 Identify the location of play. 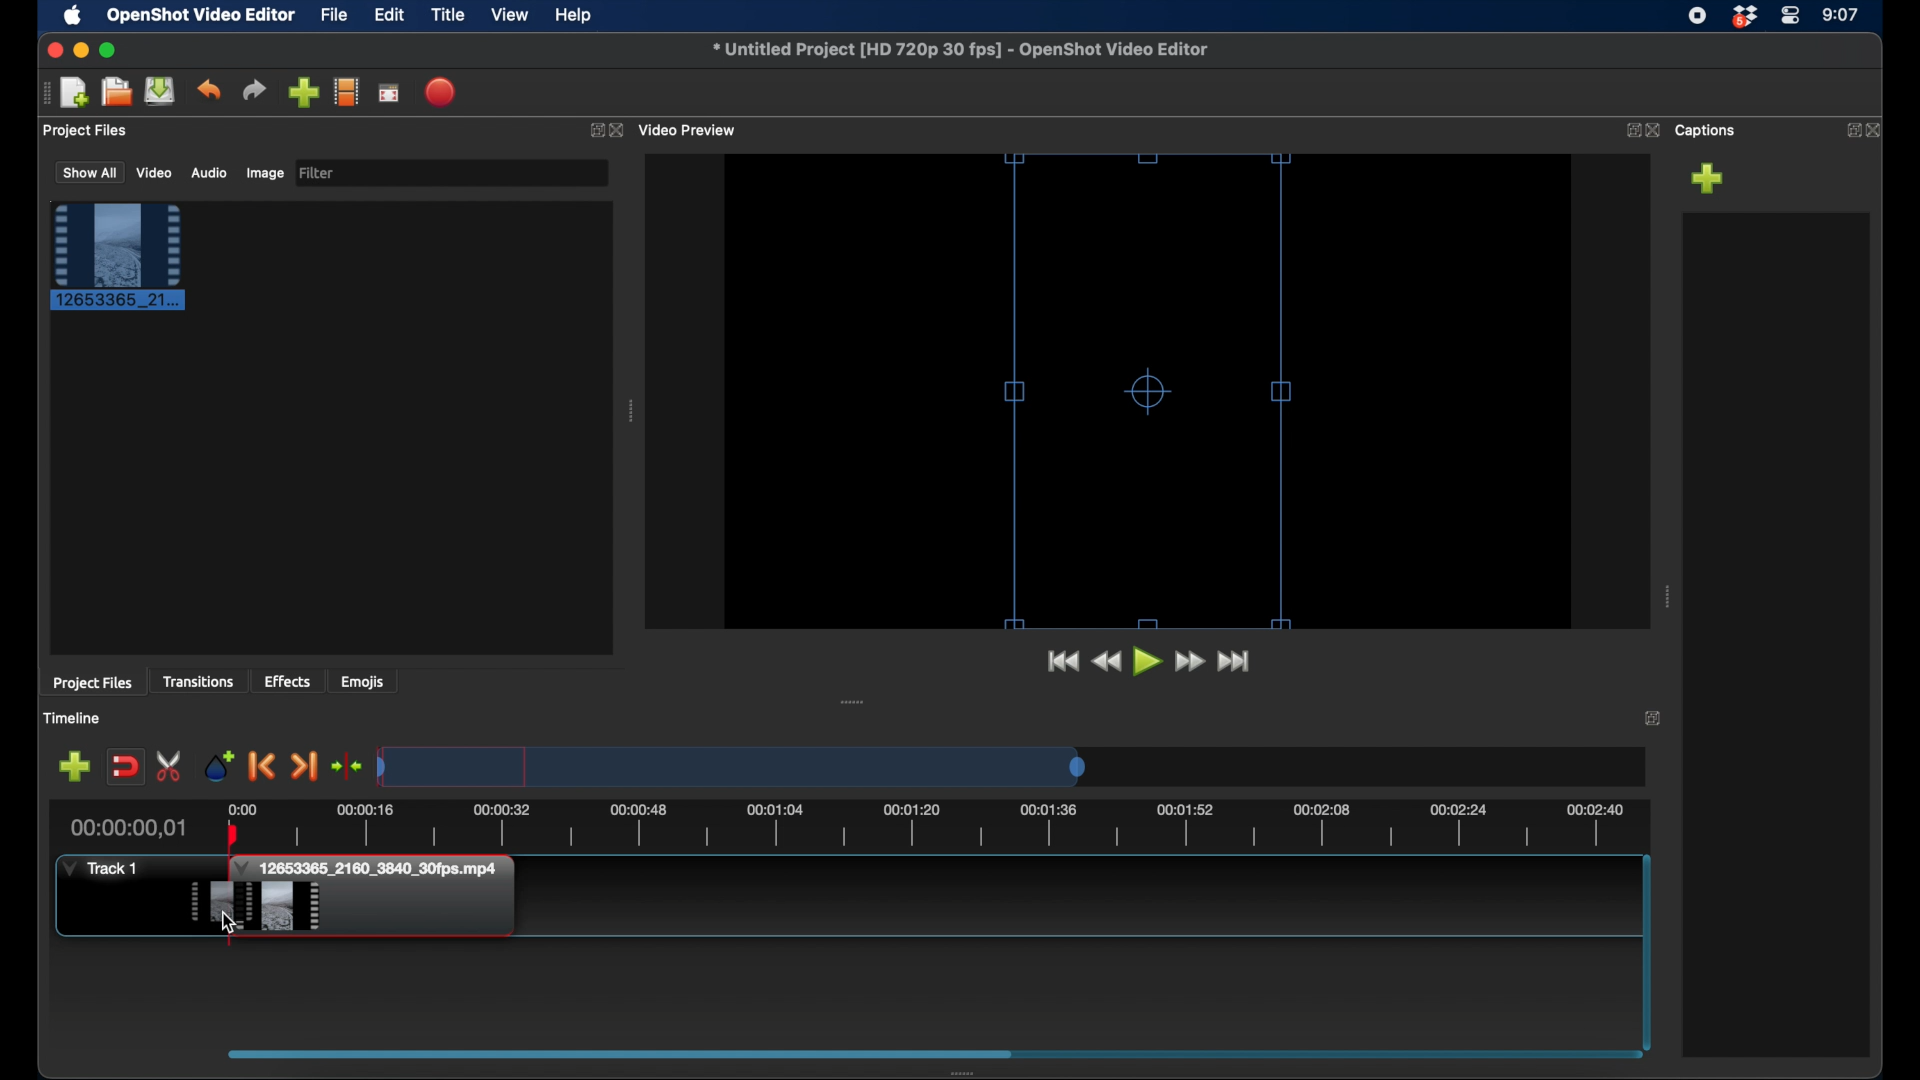
(1146, 661).